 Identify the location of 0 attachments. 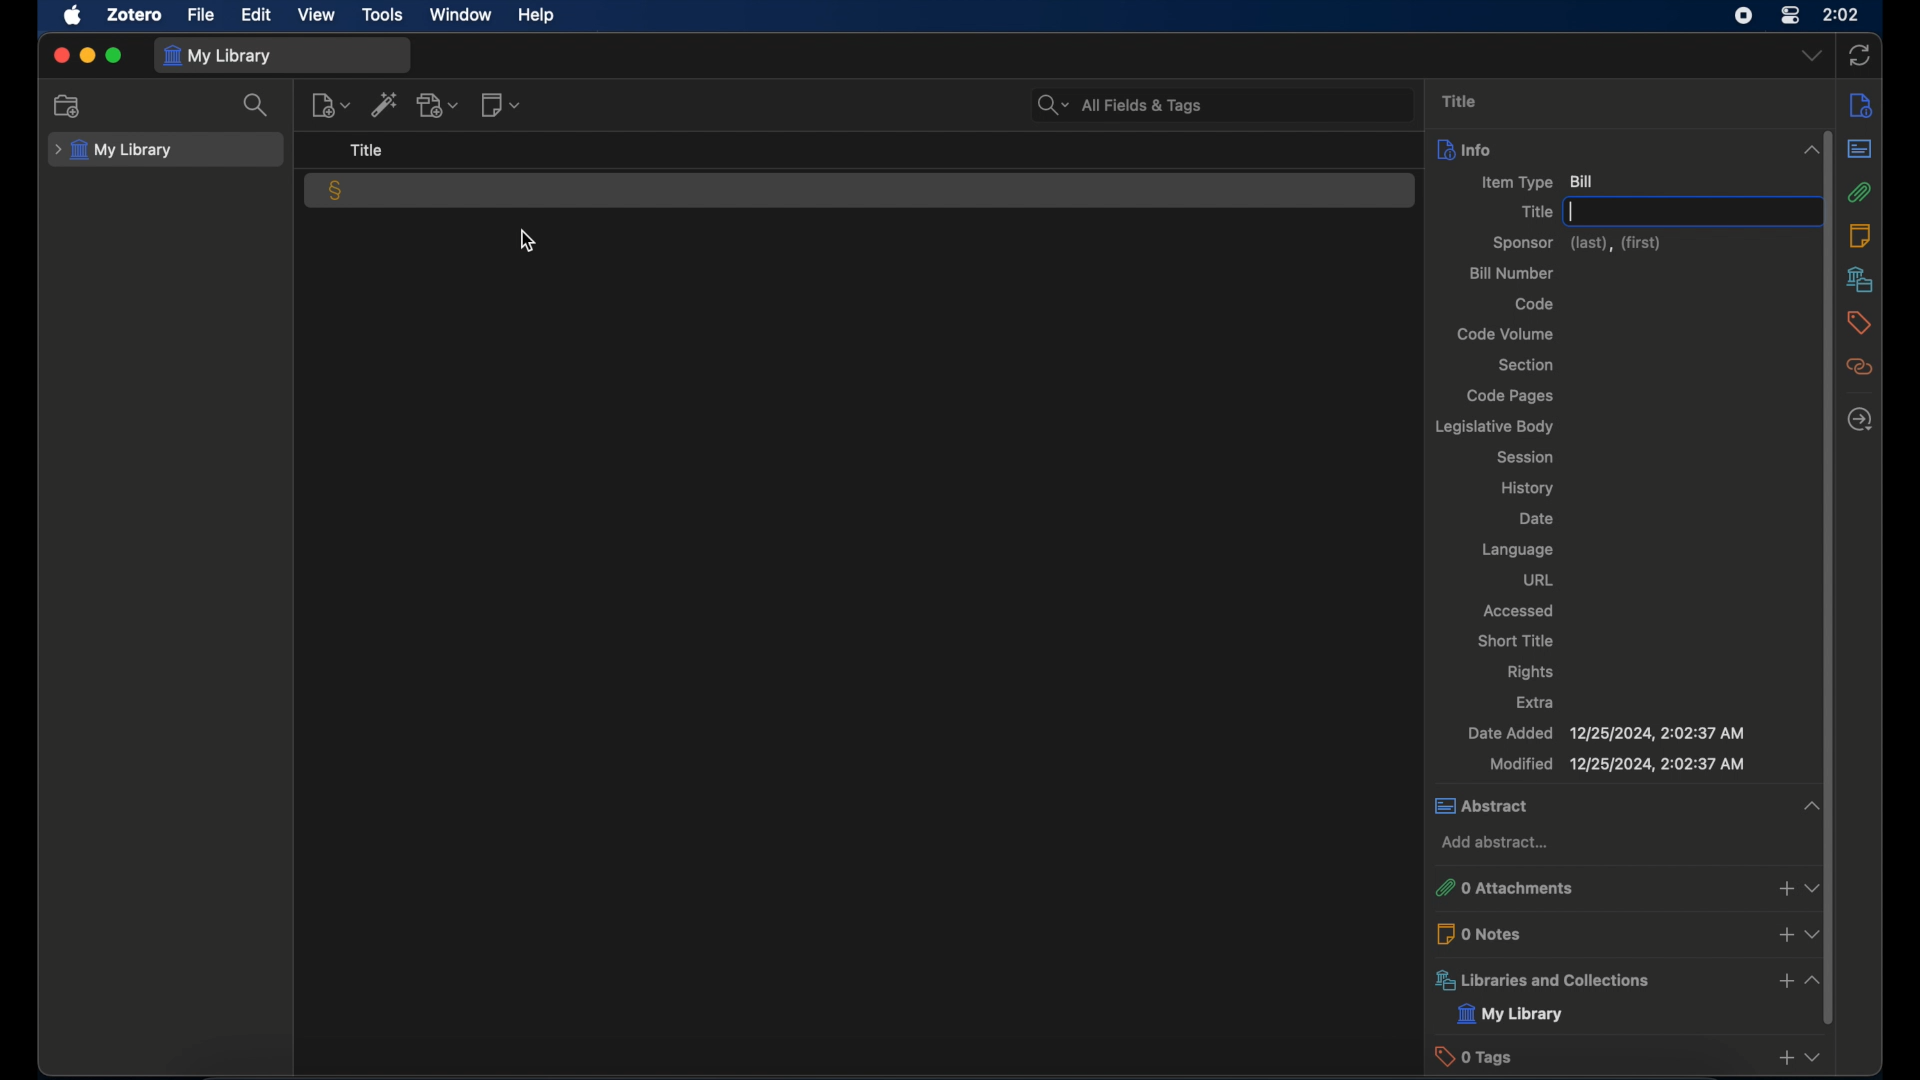
(1626, 888).